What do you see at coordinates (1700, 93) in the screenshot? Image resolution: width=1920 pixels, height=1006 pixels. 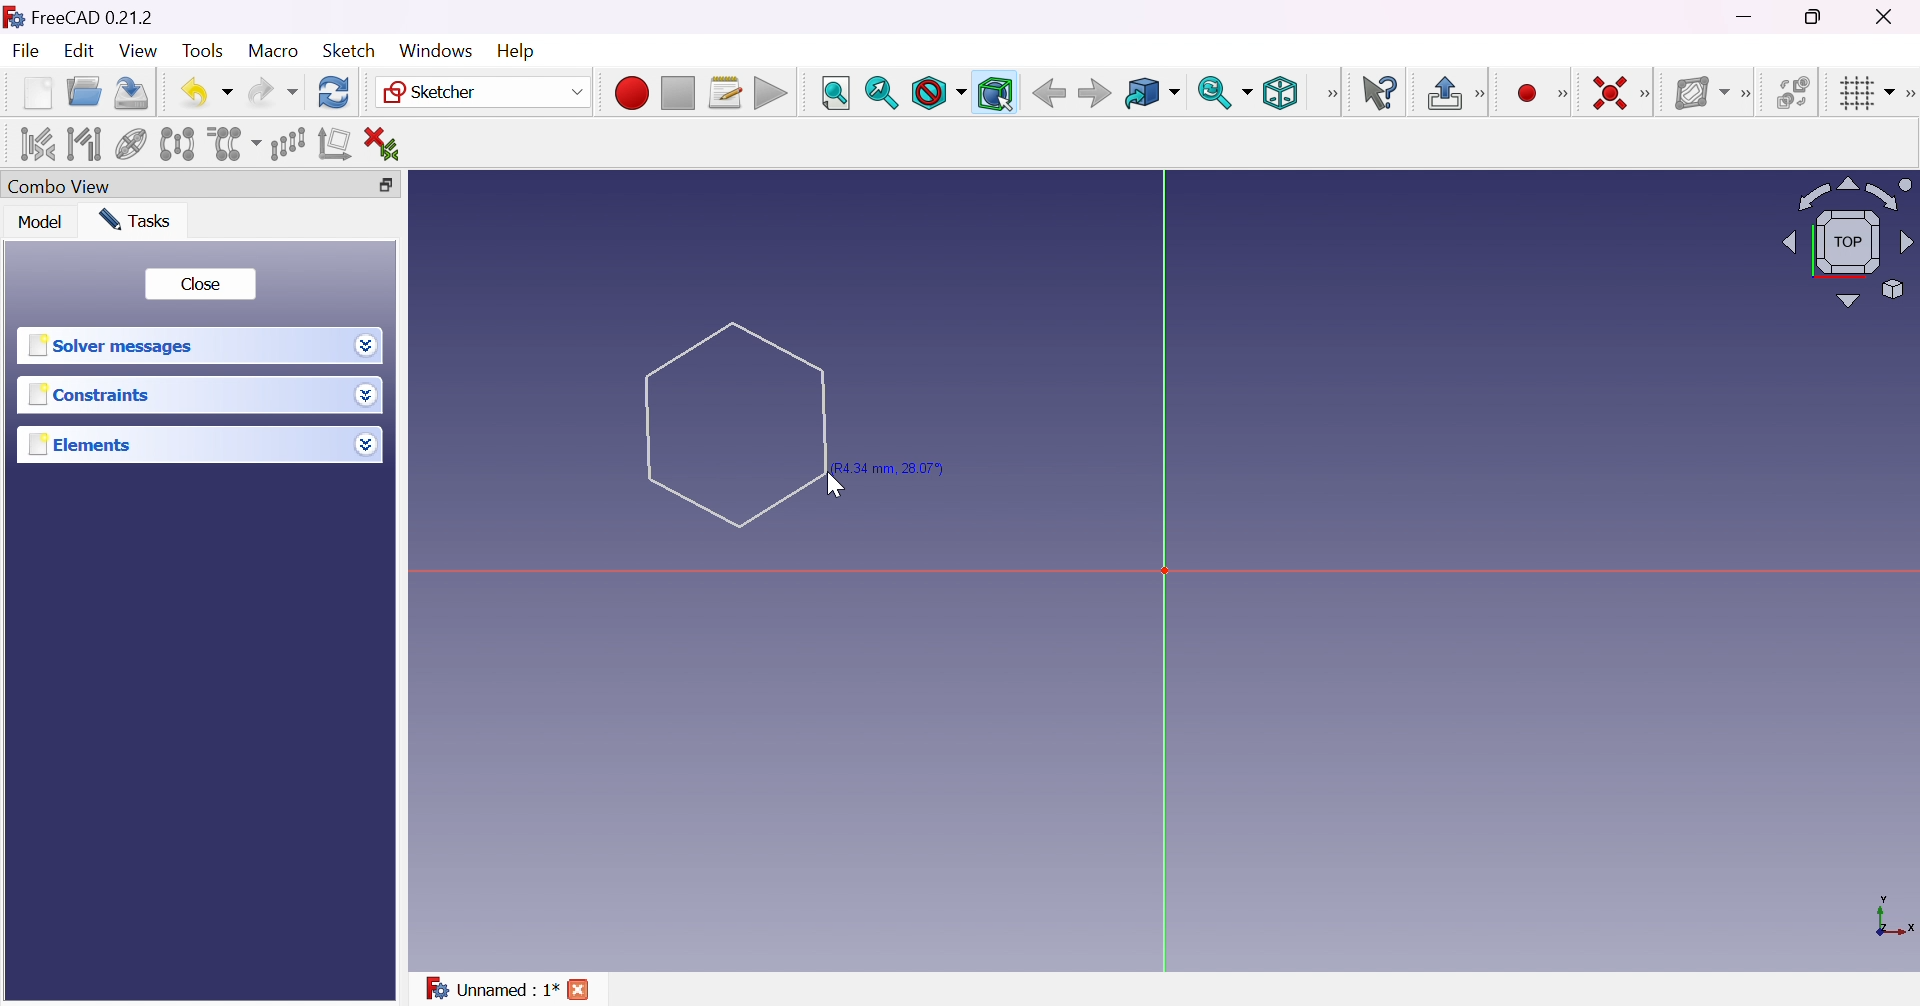 I see `Show/hide B-spline information layer` at bounding box center [1700, 93].